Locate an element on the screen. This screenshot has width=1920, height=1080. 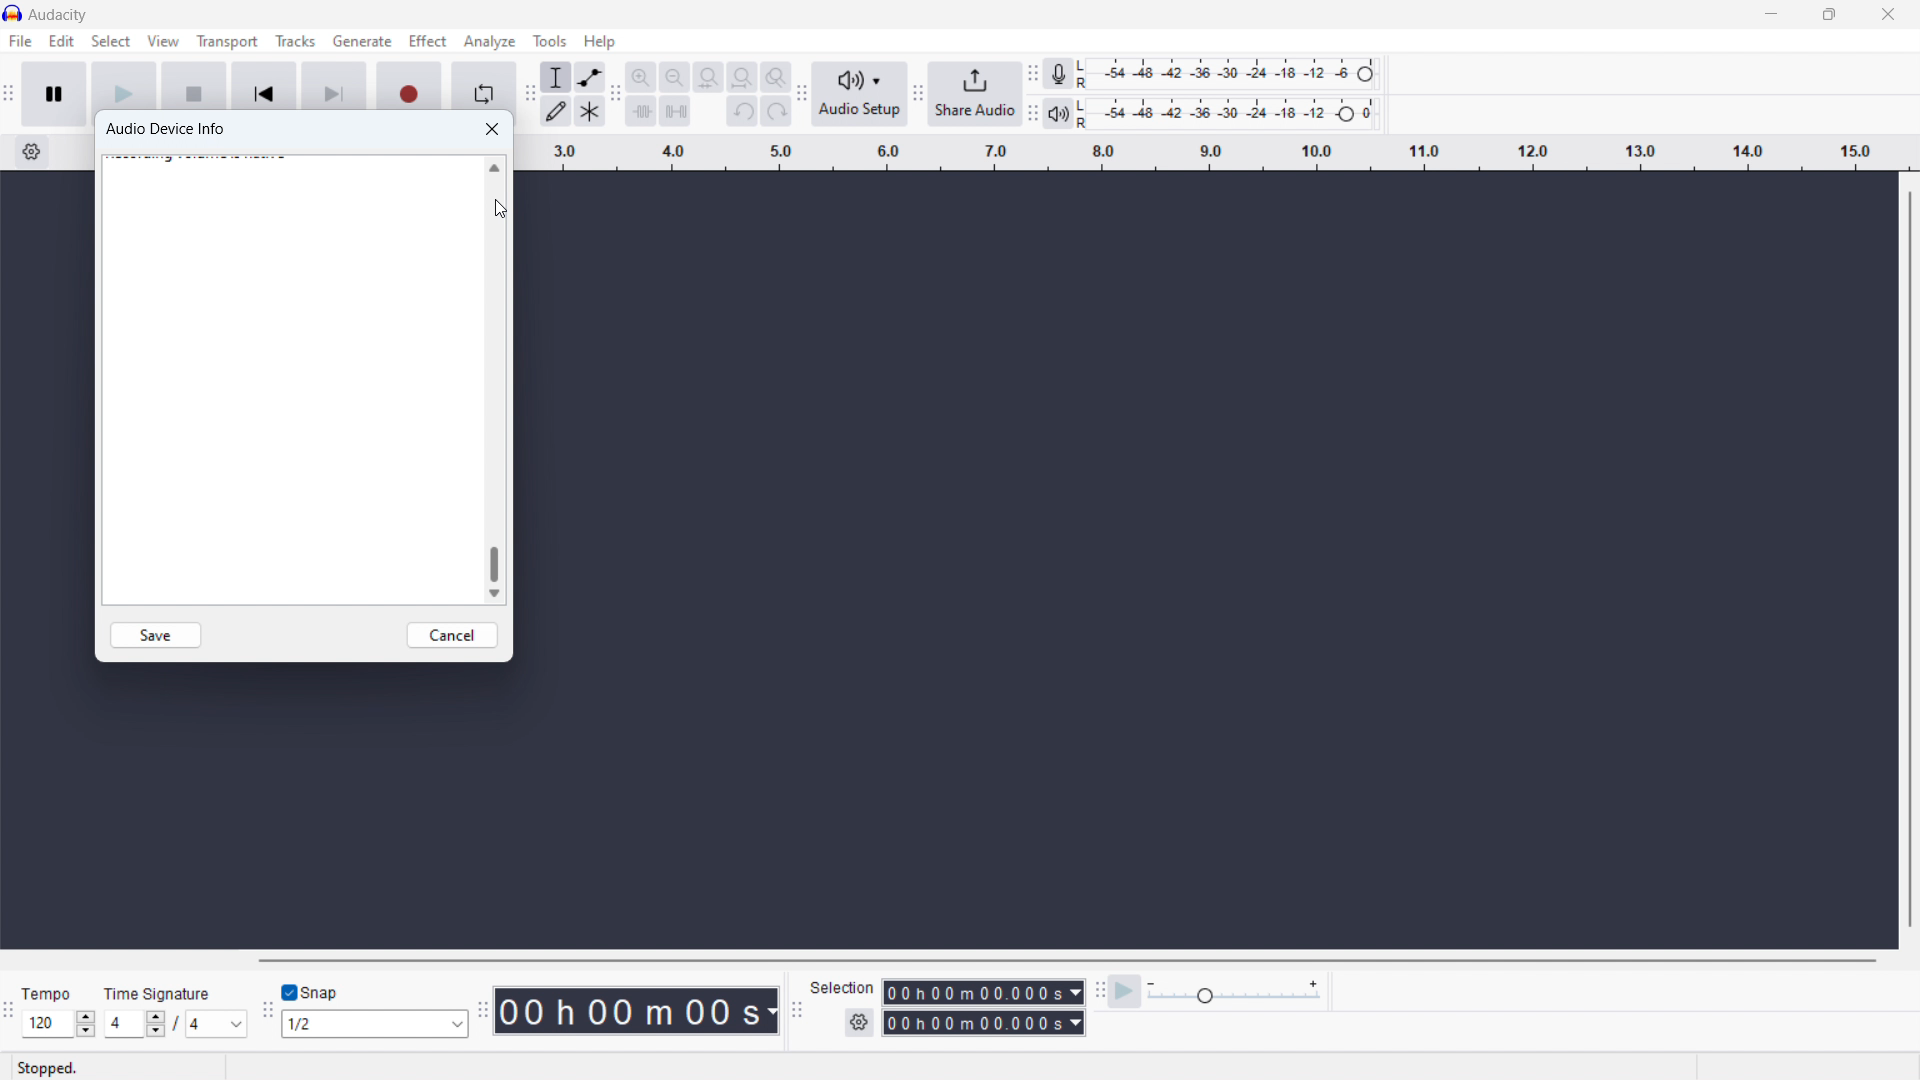
Time signature is located at coordinates (158, 993).